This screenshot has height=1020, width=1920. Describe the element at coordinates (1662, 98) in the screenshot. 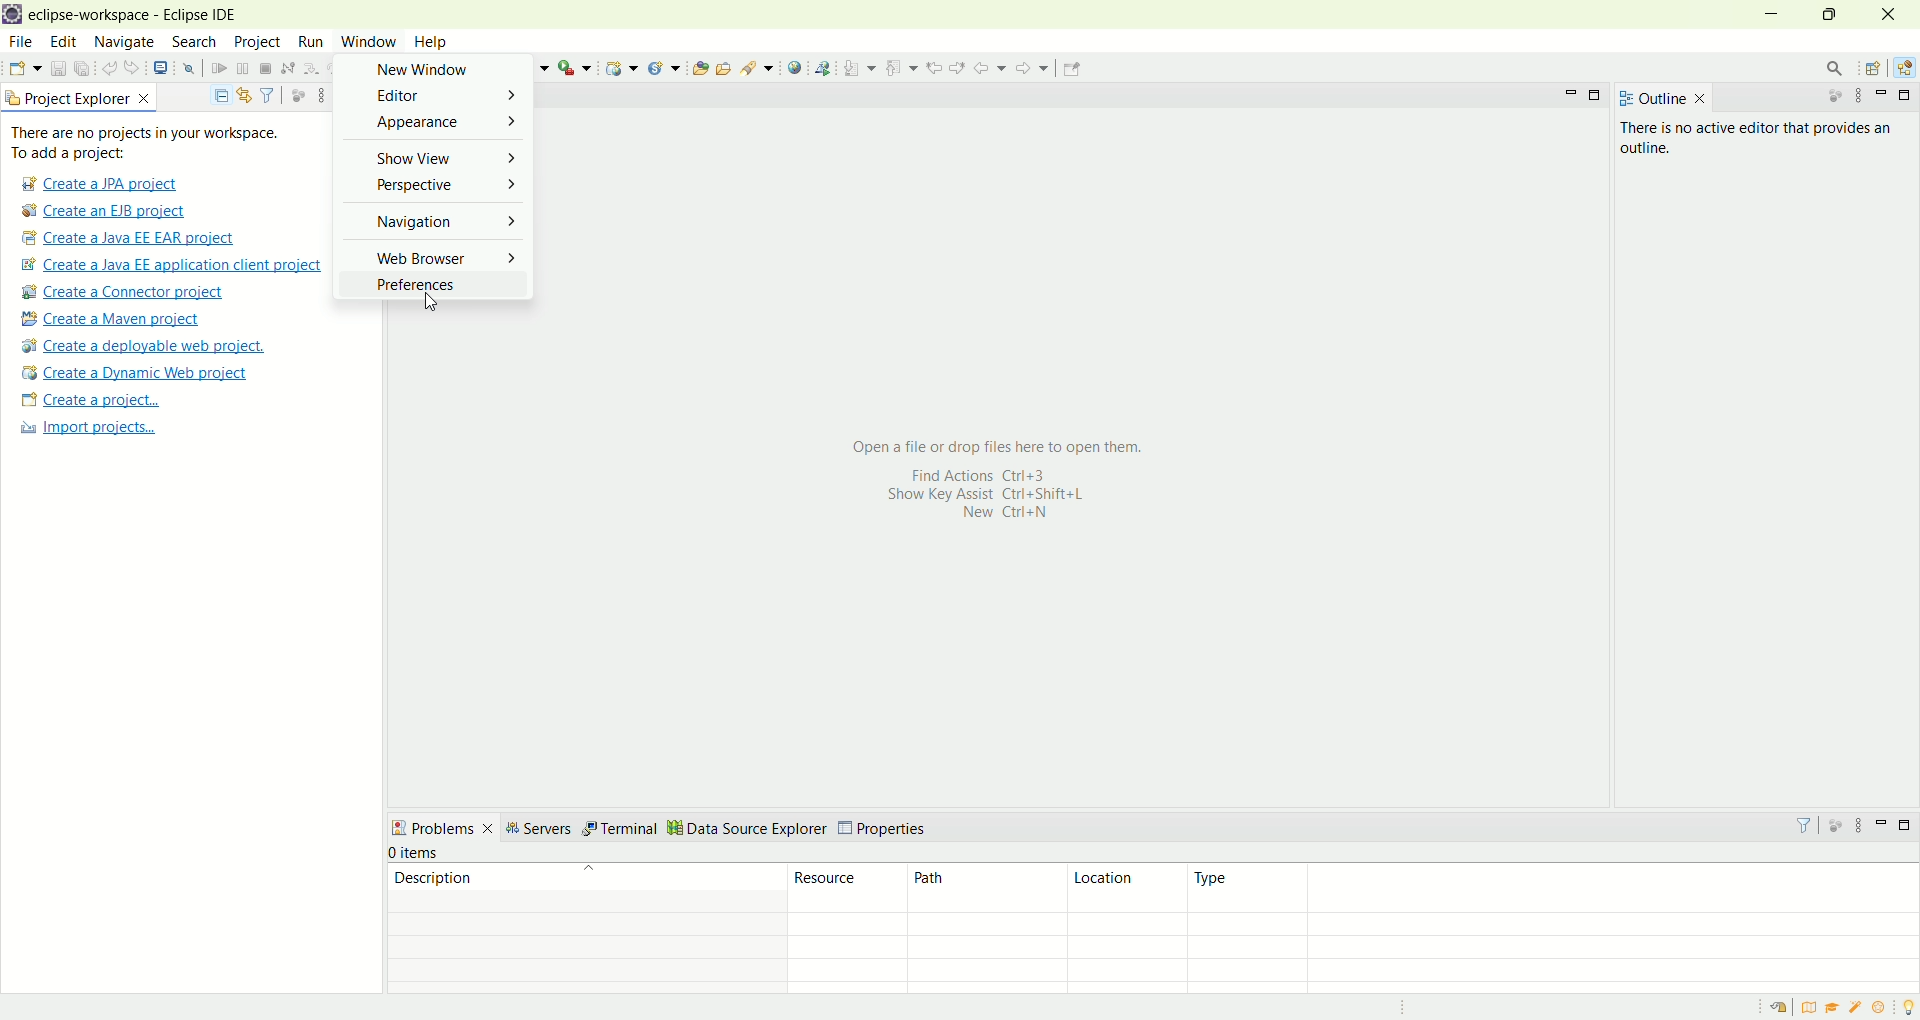

I see `outline` at that location.